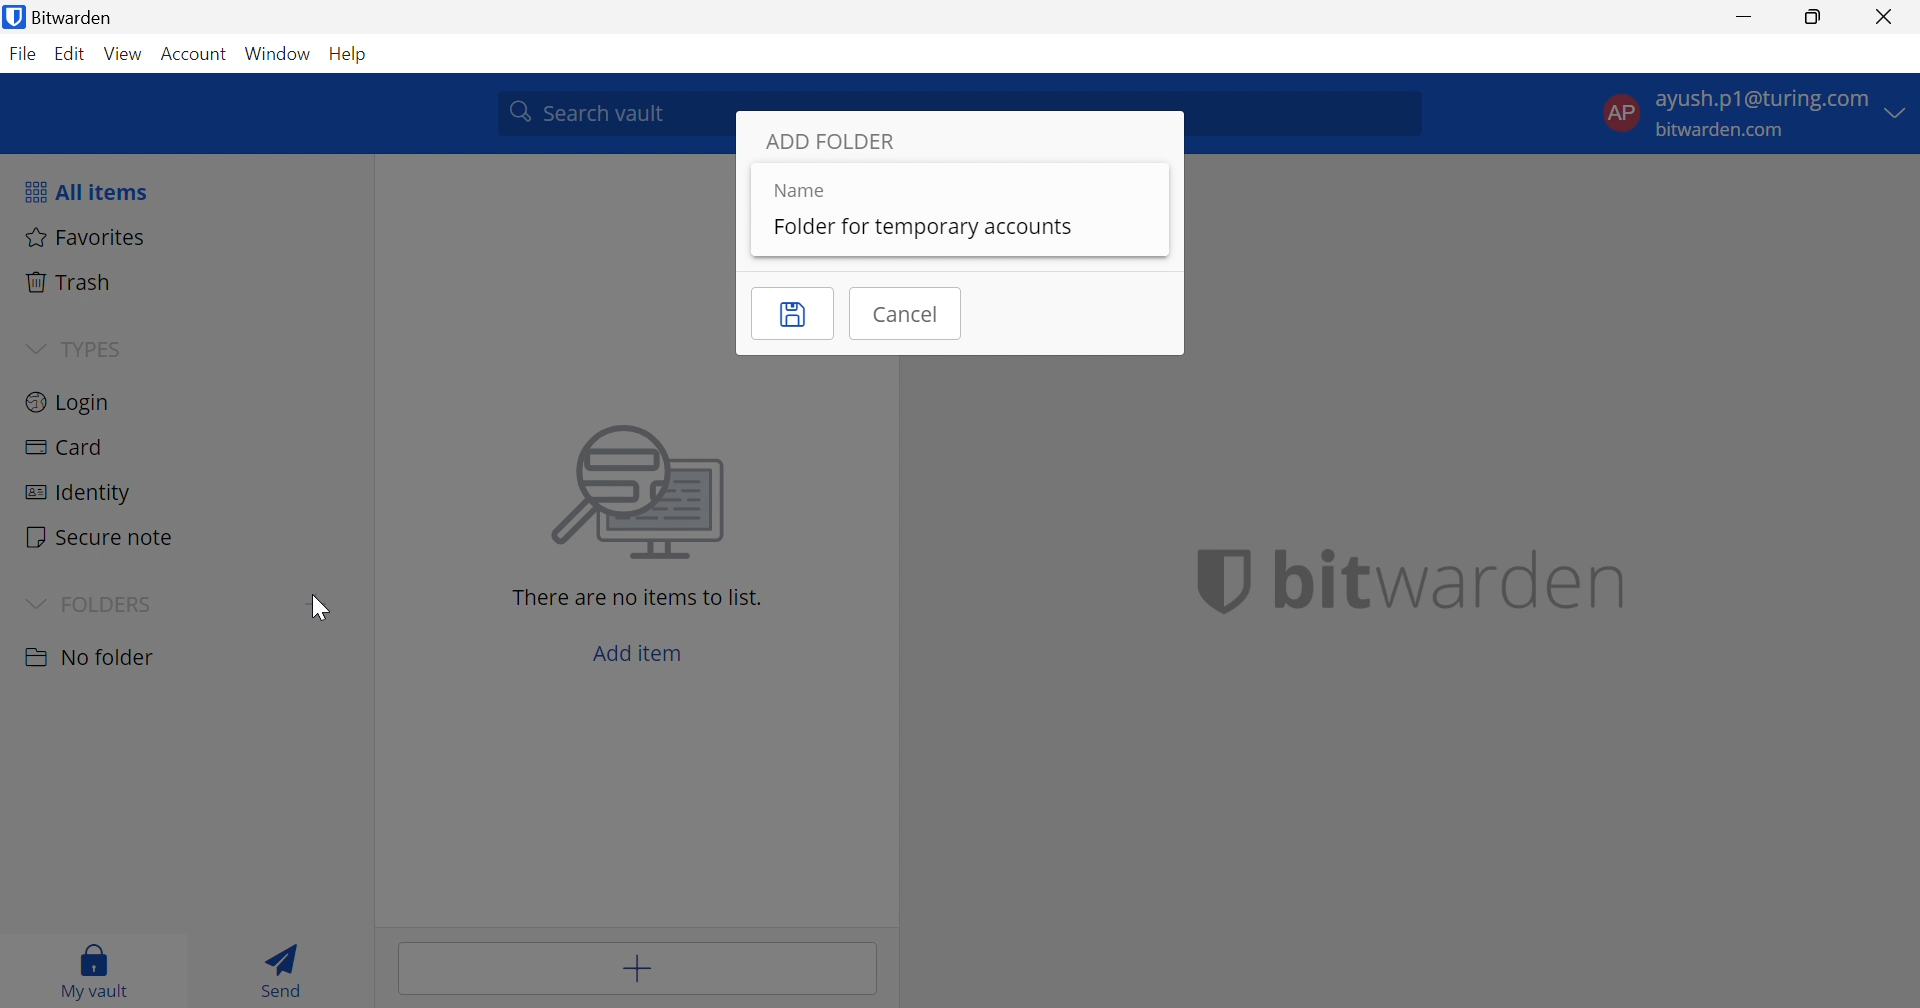 Image resolution: width=1920 pixels, height=1008 pixels. Describe the element at coordinates (69, 405) in the screenshot. I see `Login` at that location.